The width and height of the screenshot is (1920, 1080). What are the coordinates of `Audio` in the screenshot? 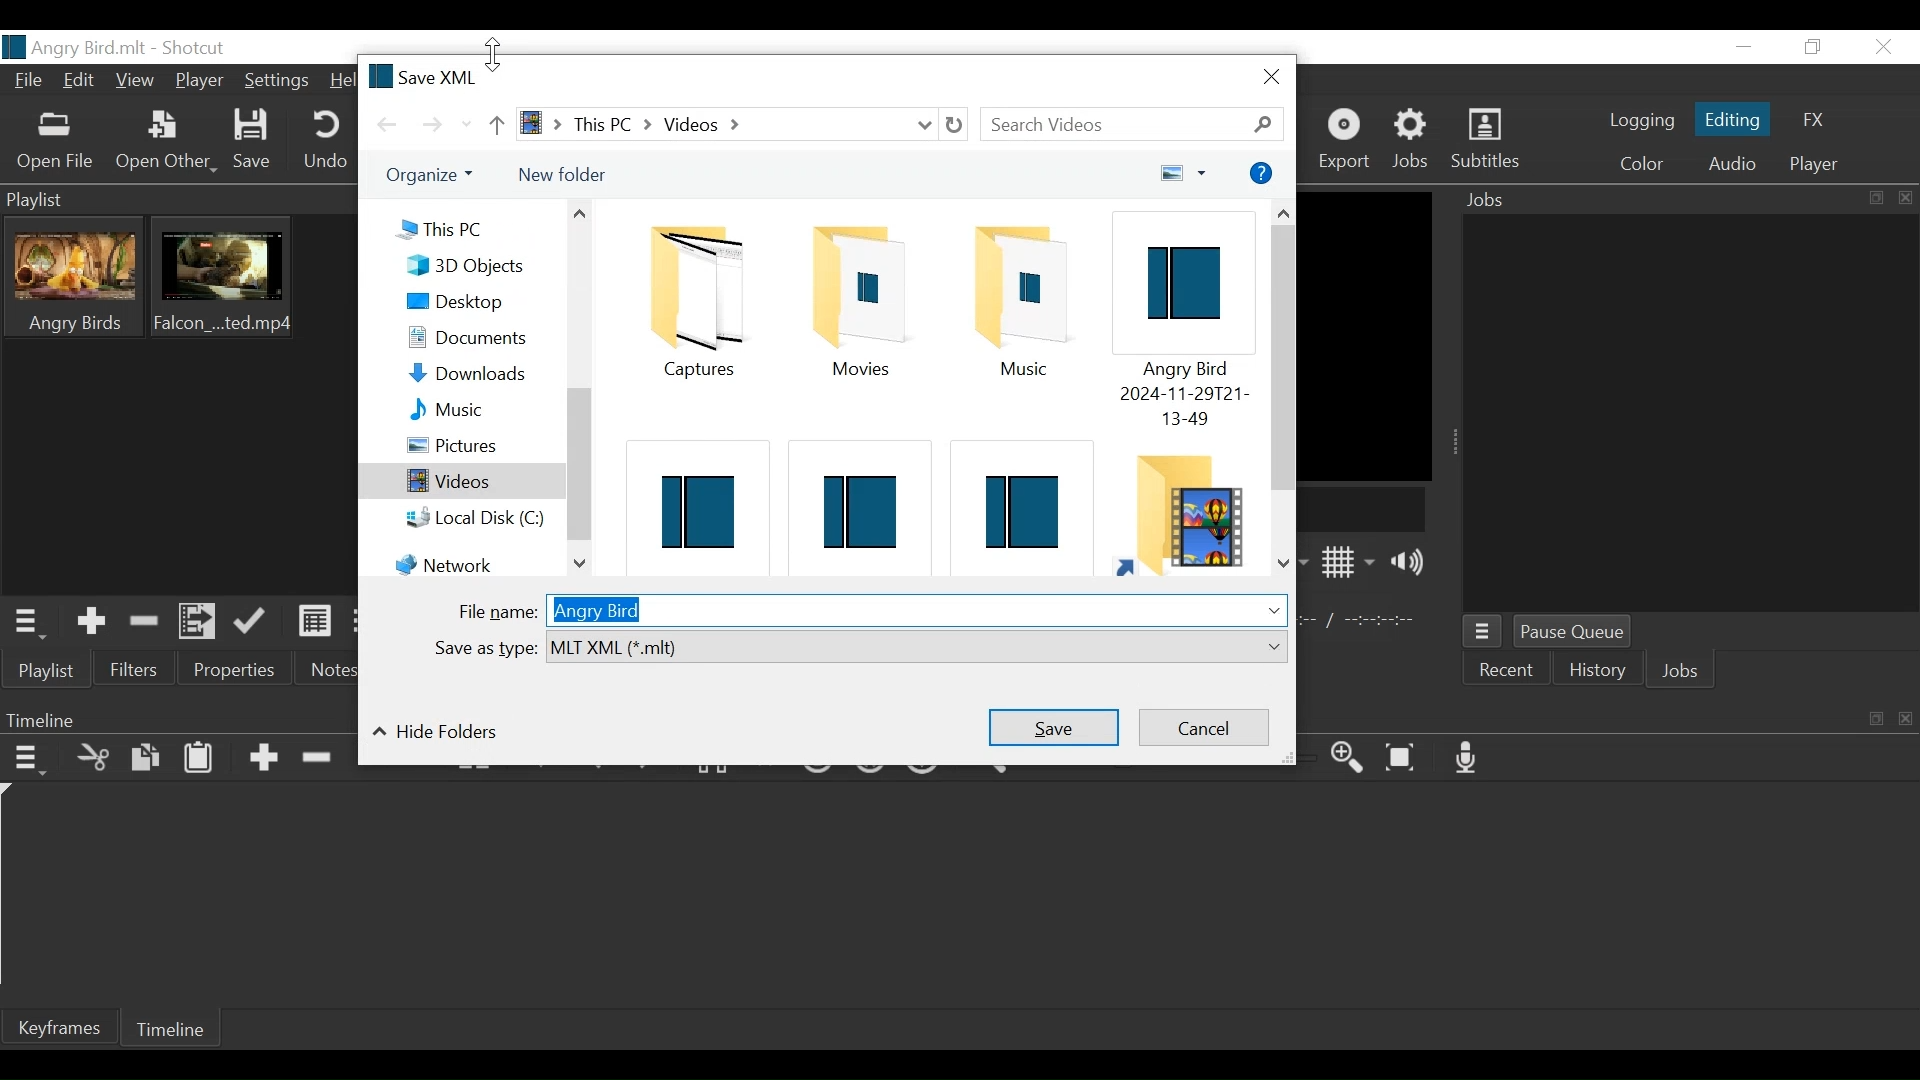 It's located at (1730, 164).